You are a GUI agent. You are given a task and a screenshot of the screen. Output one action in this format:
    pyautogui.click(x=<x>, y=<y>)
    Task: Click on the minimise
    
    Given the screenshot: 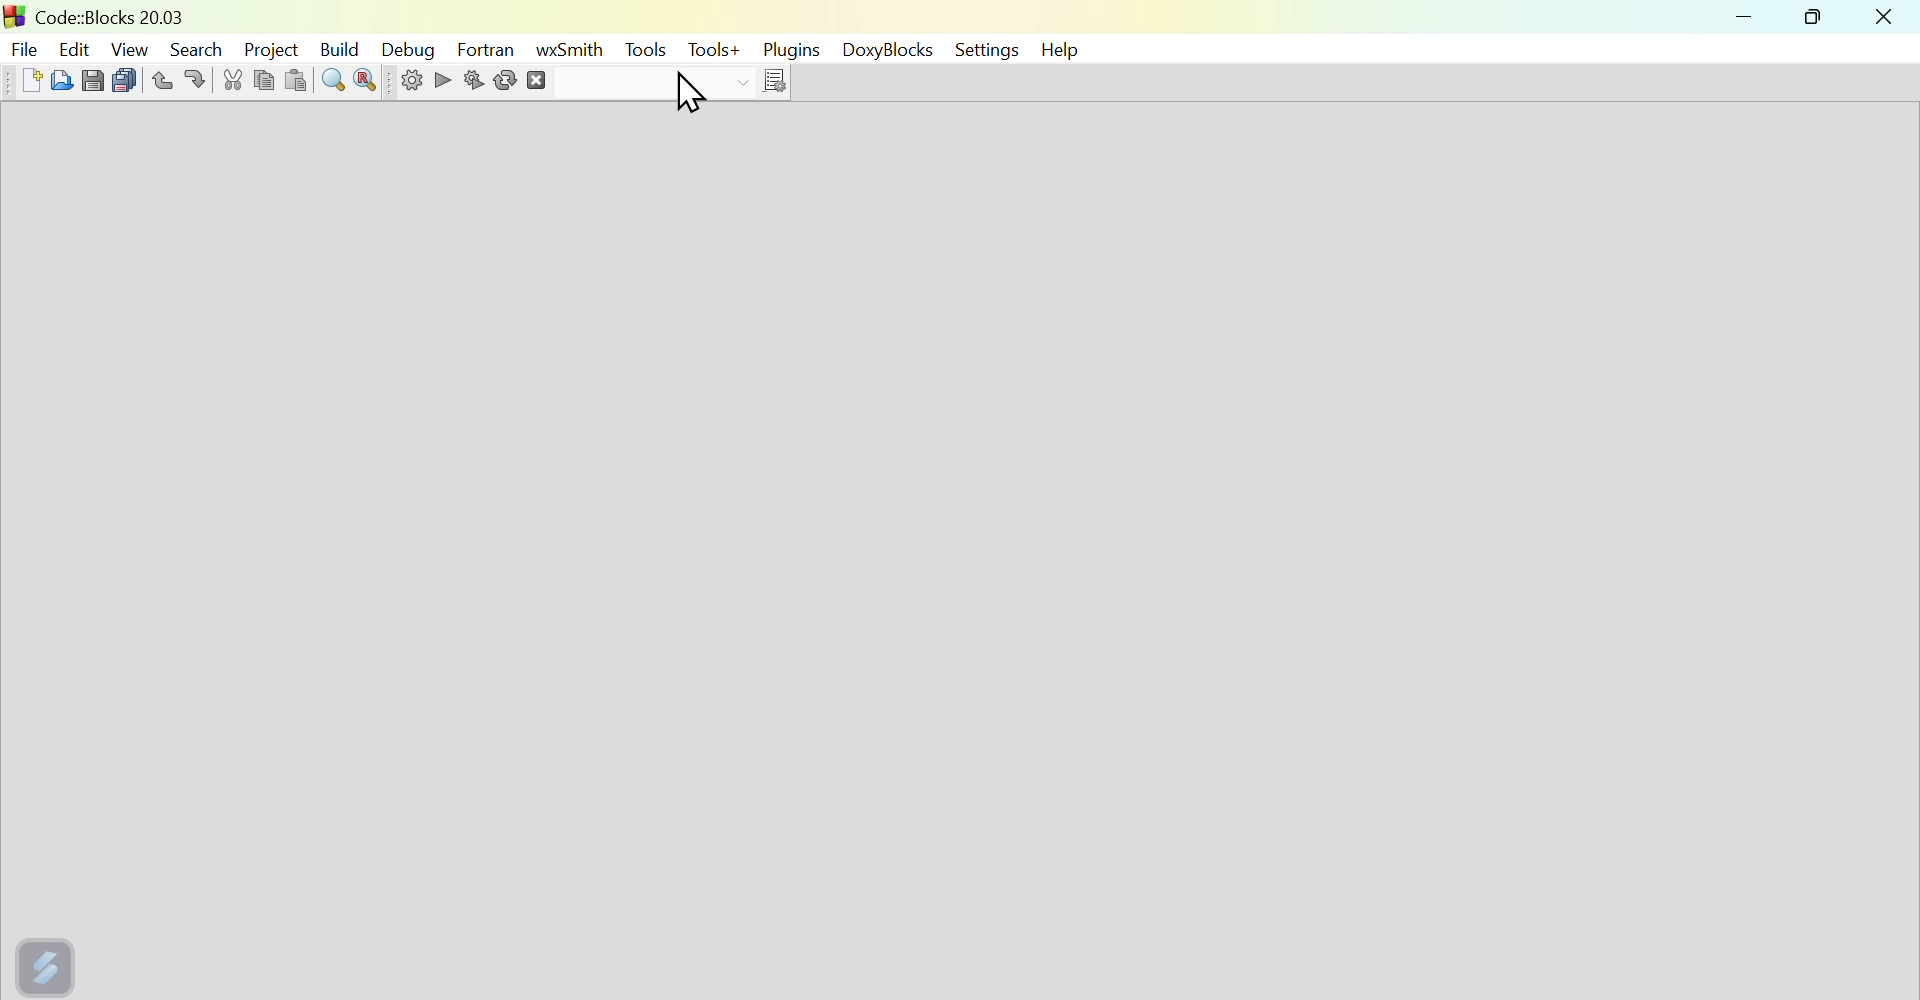 What is the action you would take?
    pyautogui.click(x=1747, y=20)
    